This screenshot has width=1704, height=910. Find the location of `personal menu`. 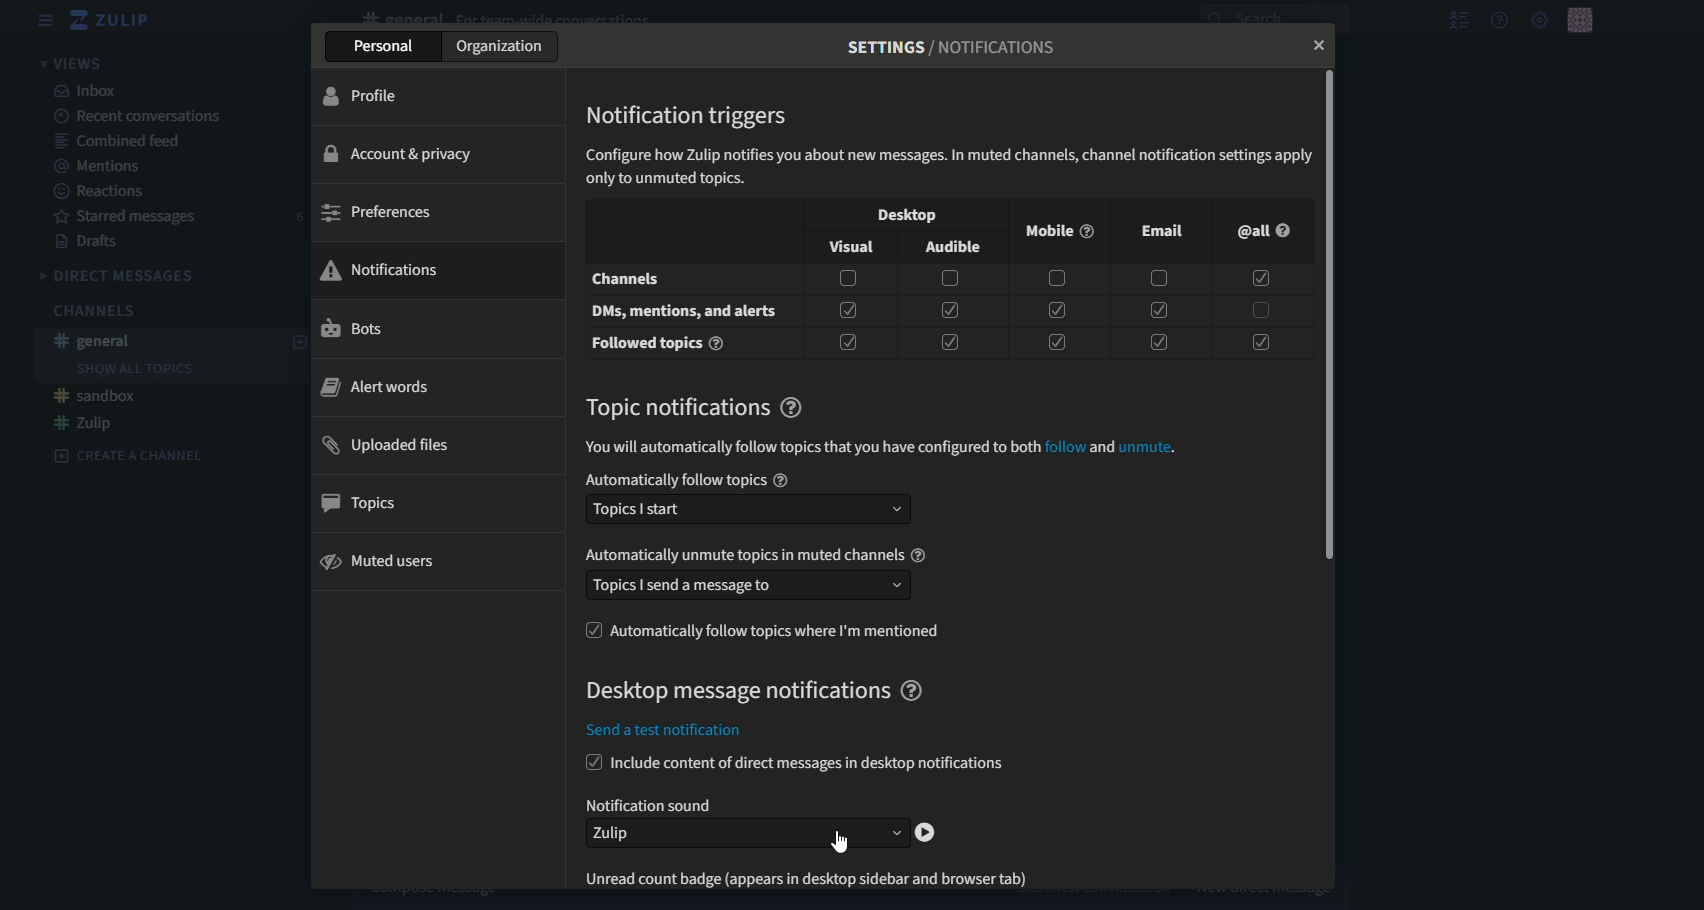

personal menu is located at coordinates (1582, 19).